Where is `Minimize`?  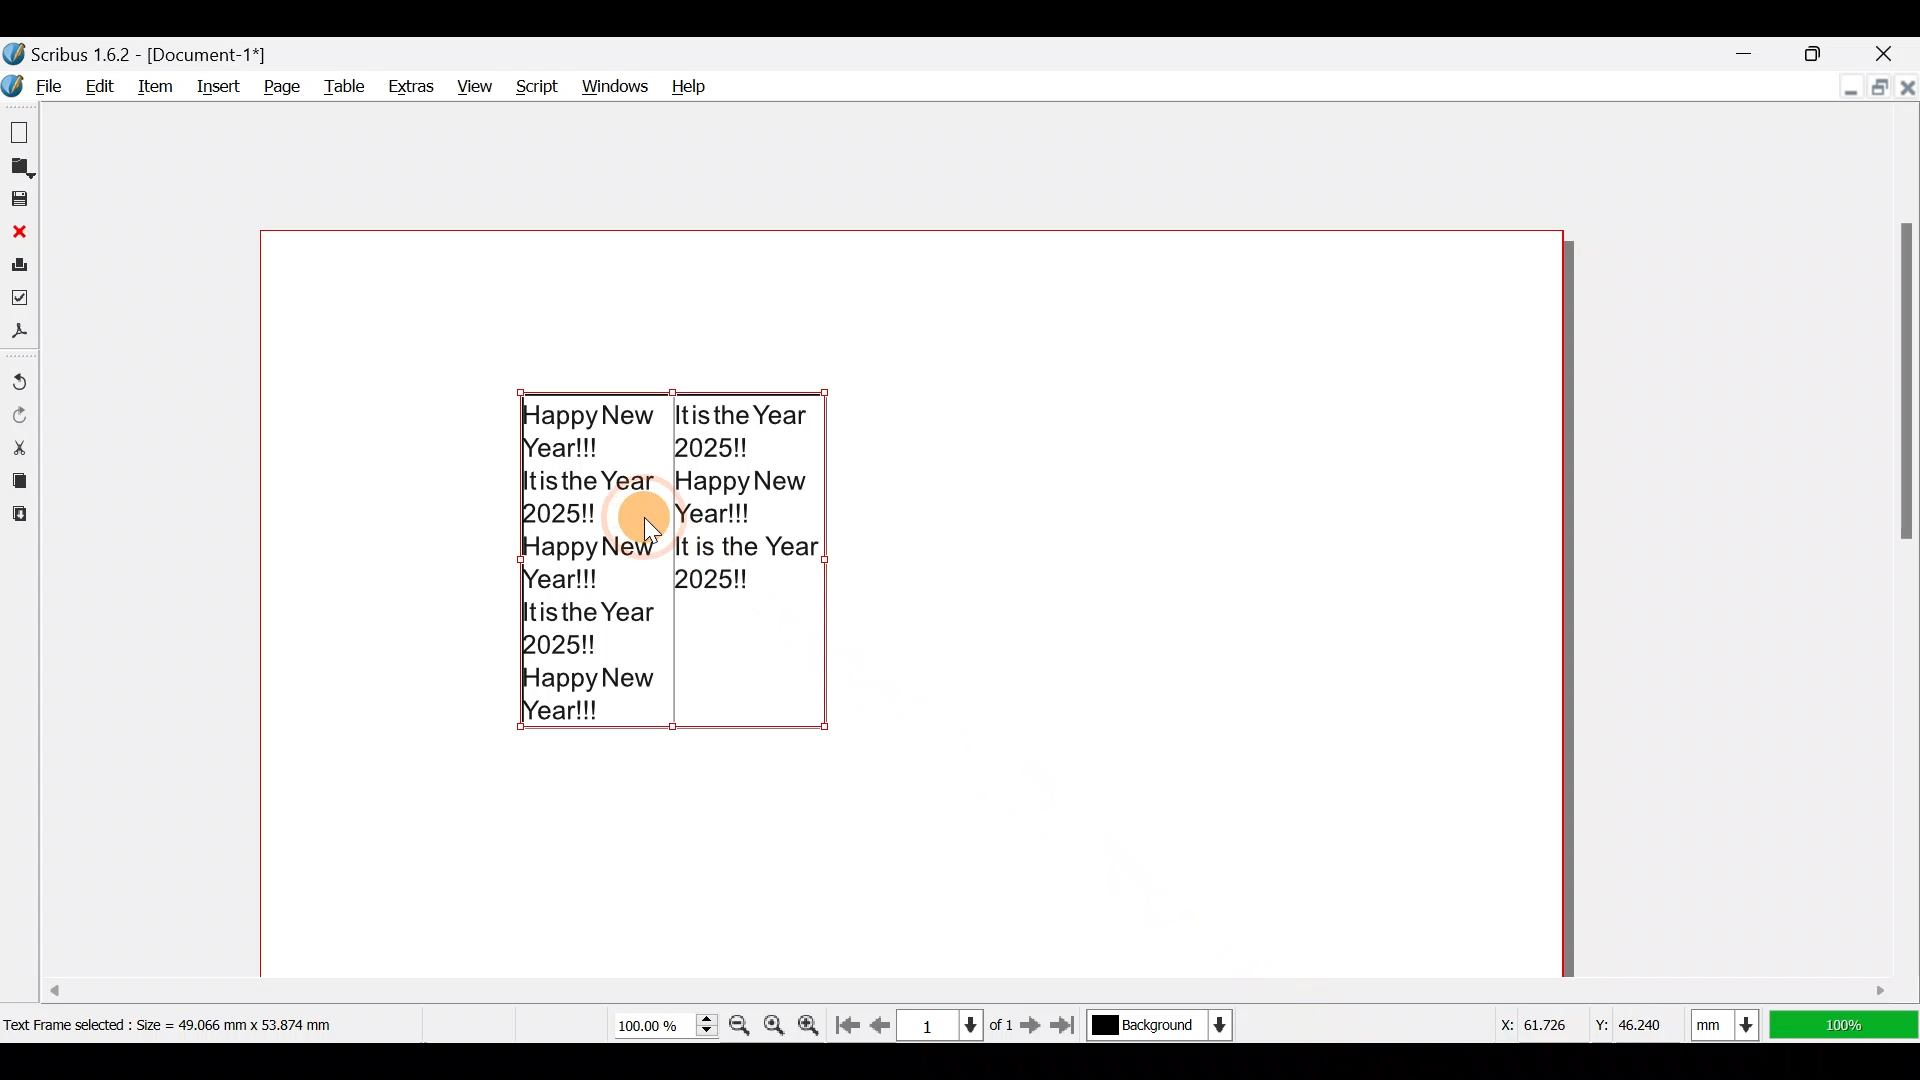
Minimize is located at coordinates (1751, 53).